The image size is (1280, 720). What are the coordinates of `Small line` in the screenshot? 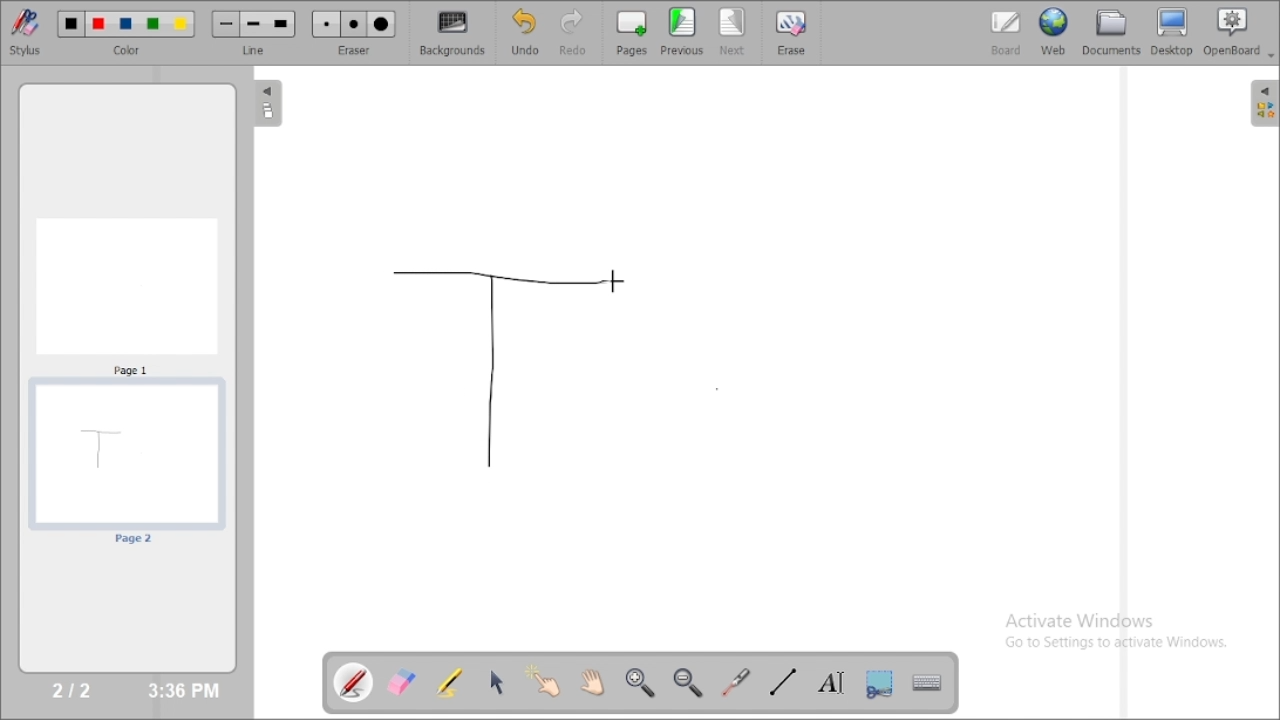 It's located at (226, 24).